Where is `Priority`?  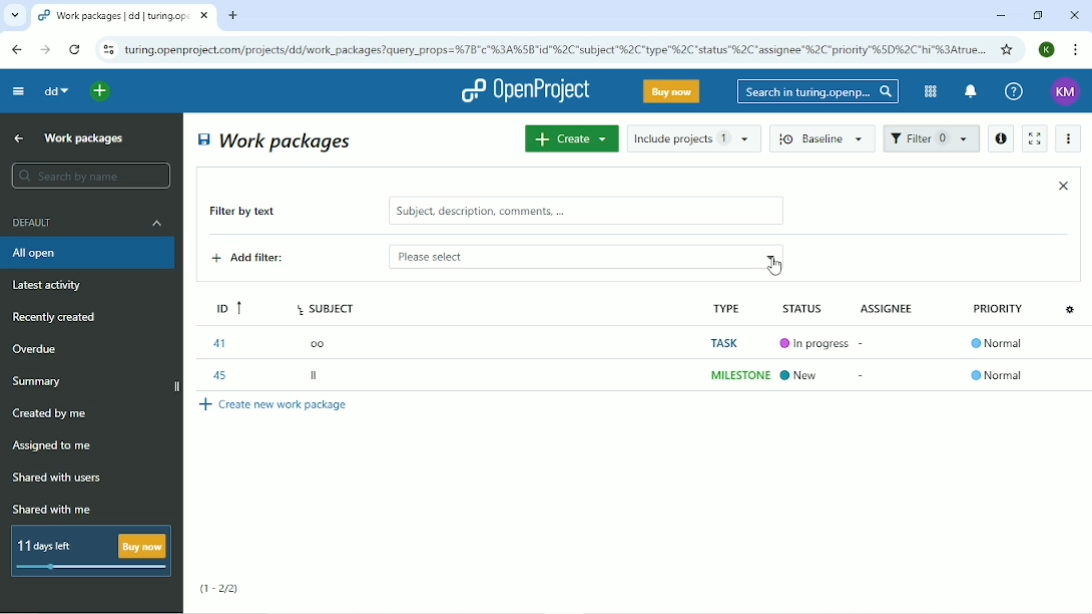
Priority is located at coordinates (1000, 314).